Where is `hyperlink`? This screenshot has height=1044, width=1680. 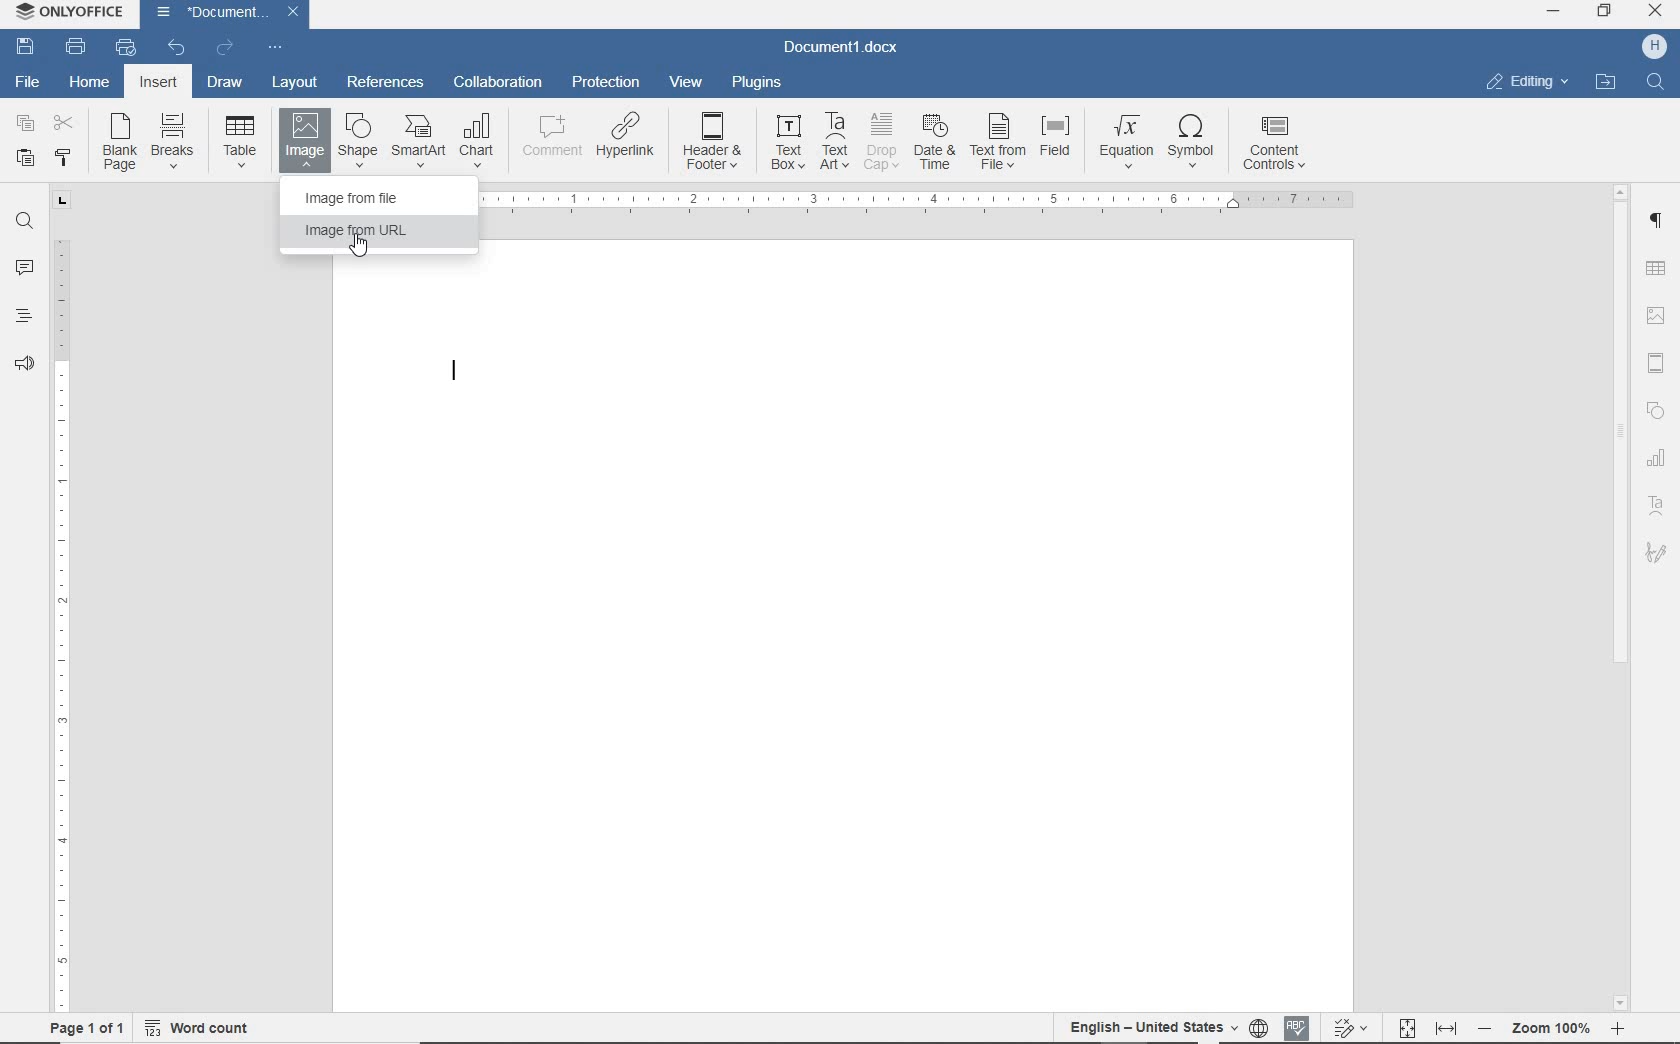 hyperlink is located at coordinates (625, 139).